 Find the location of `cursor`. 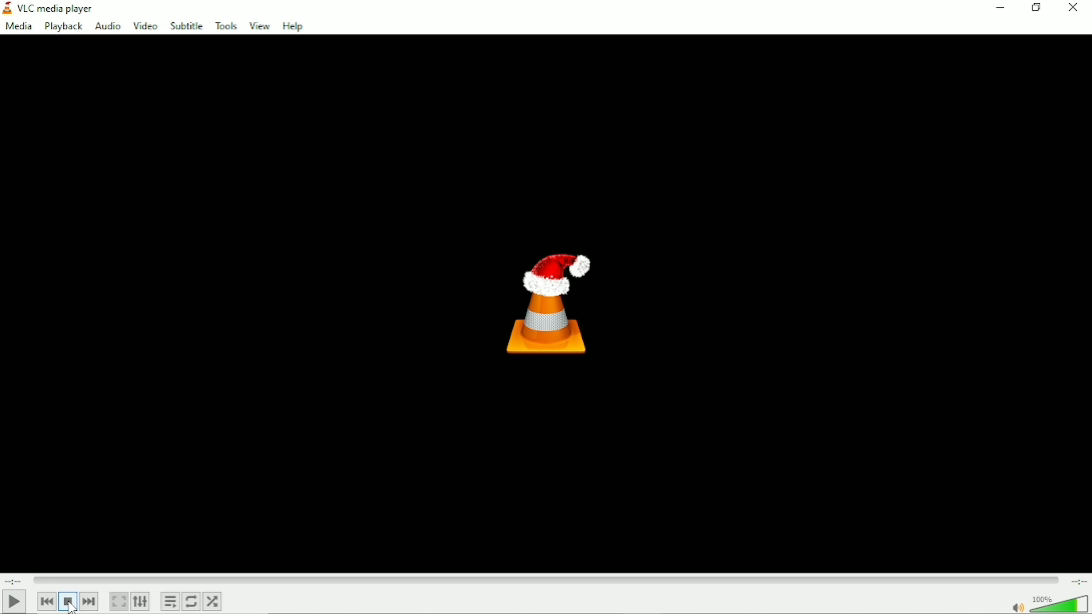

cursor is located at coordinates (72, 605).